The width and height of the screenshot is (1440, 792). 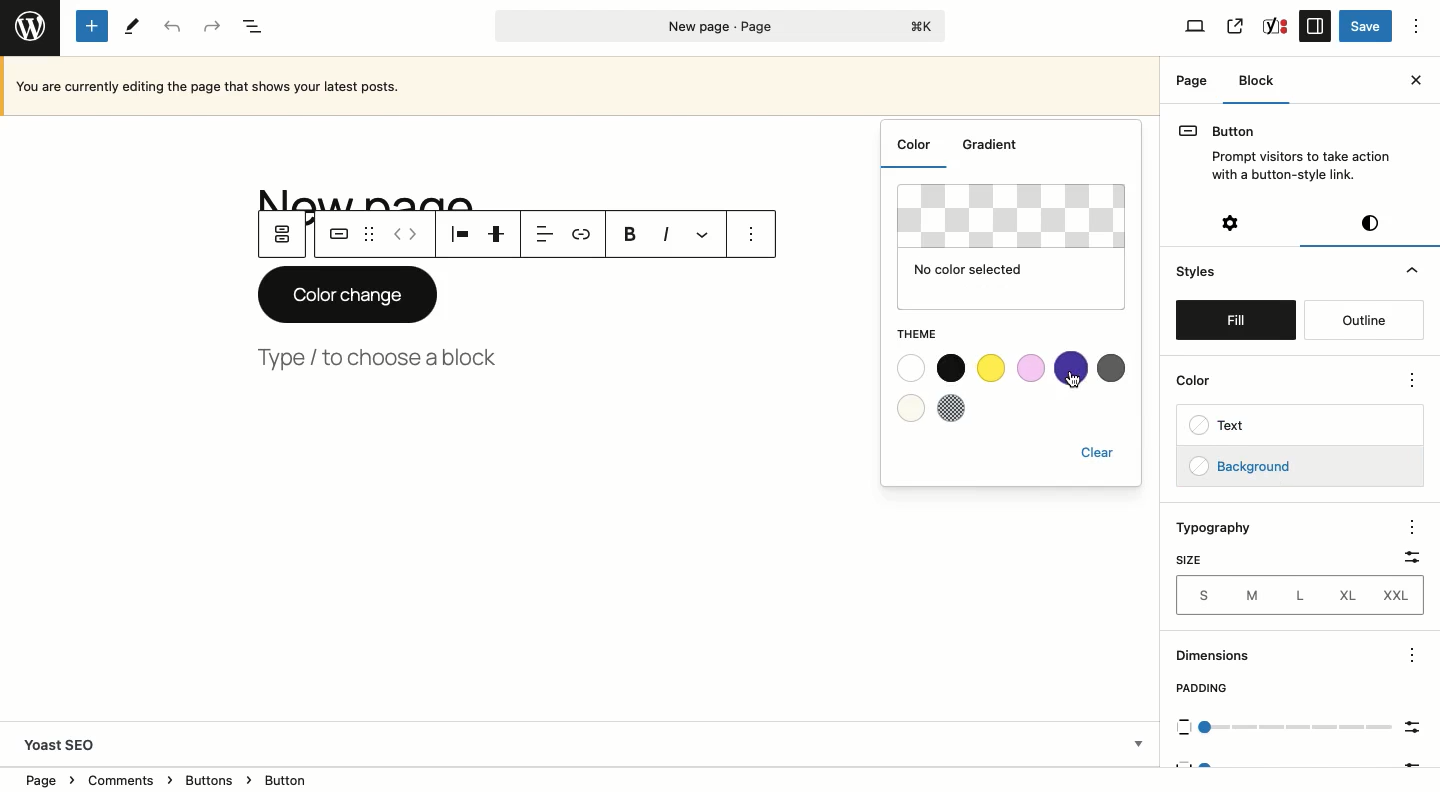 What do you see at coordinates (1012, 216) in the screenshot?
I see `Clear background` at bounding box center [1012, 216].